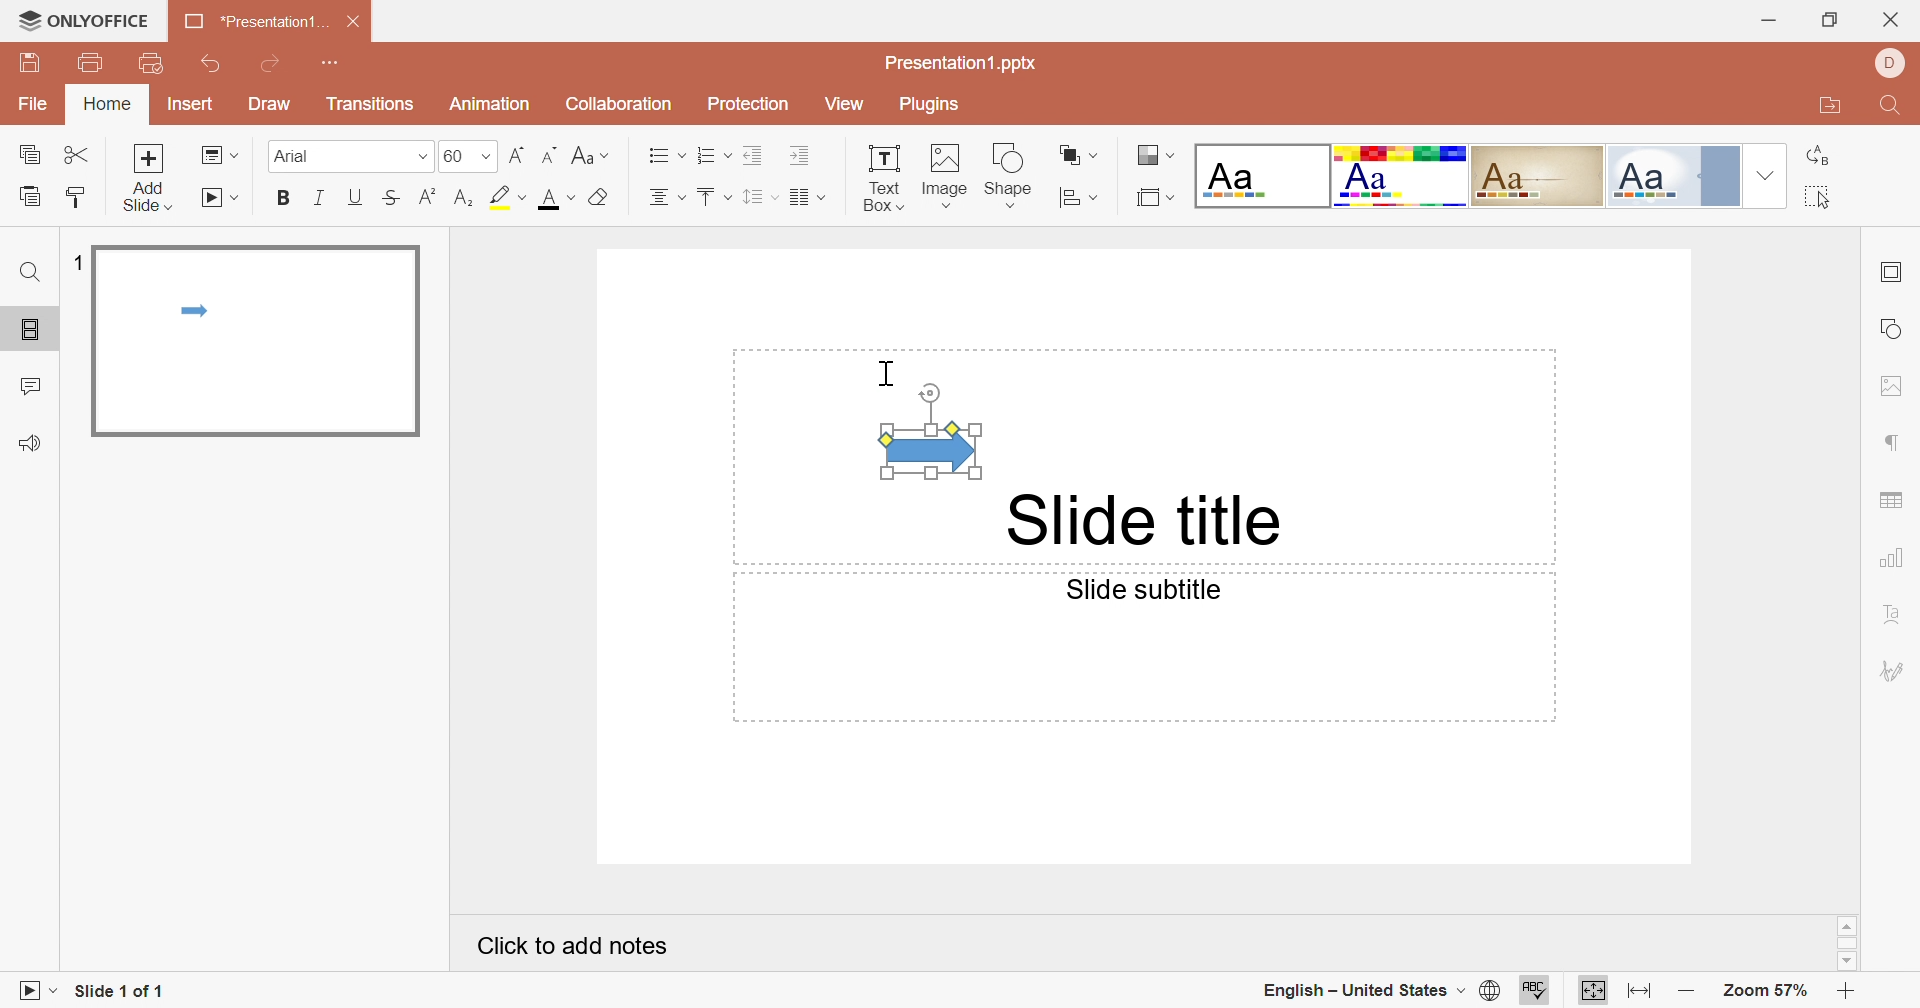 The height and width of the screenshot is (1008, 1920). What do you see at coordinates (256, 22) in the screenshot?
I see `Presentation1...` at bounding box center [256, 22].